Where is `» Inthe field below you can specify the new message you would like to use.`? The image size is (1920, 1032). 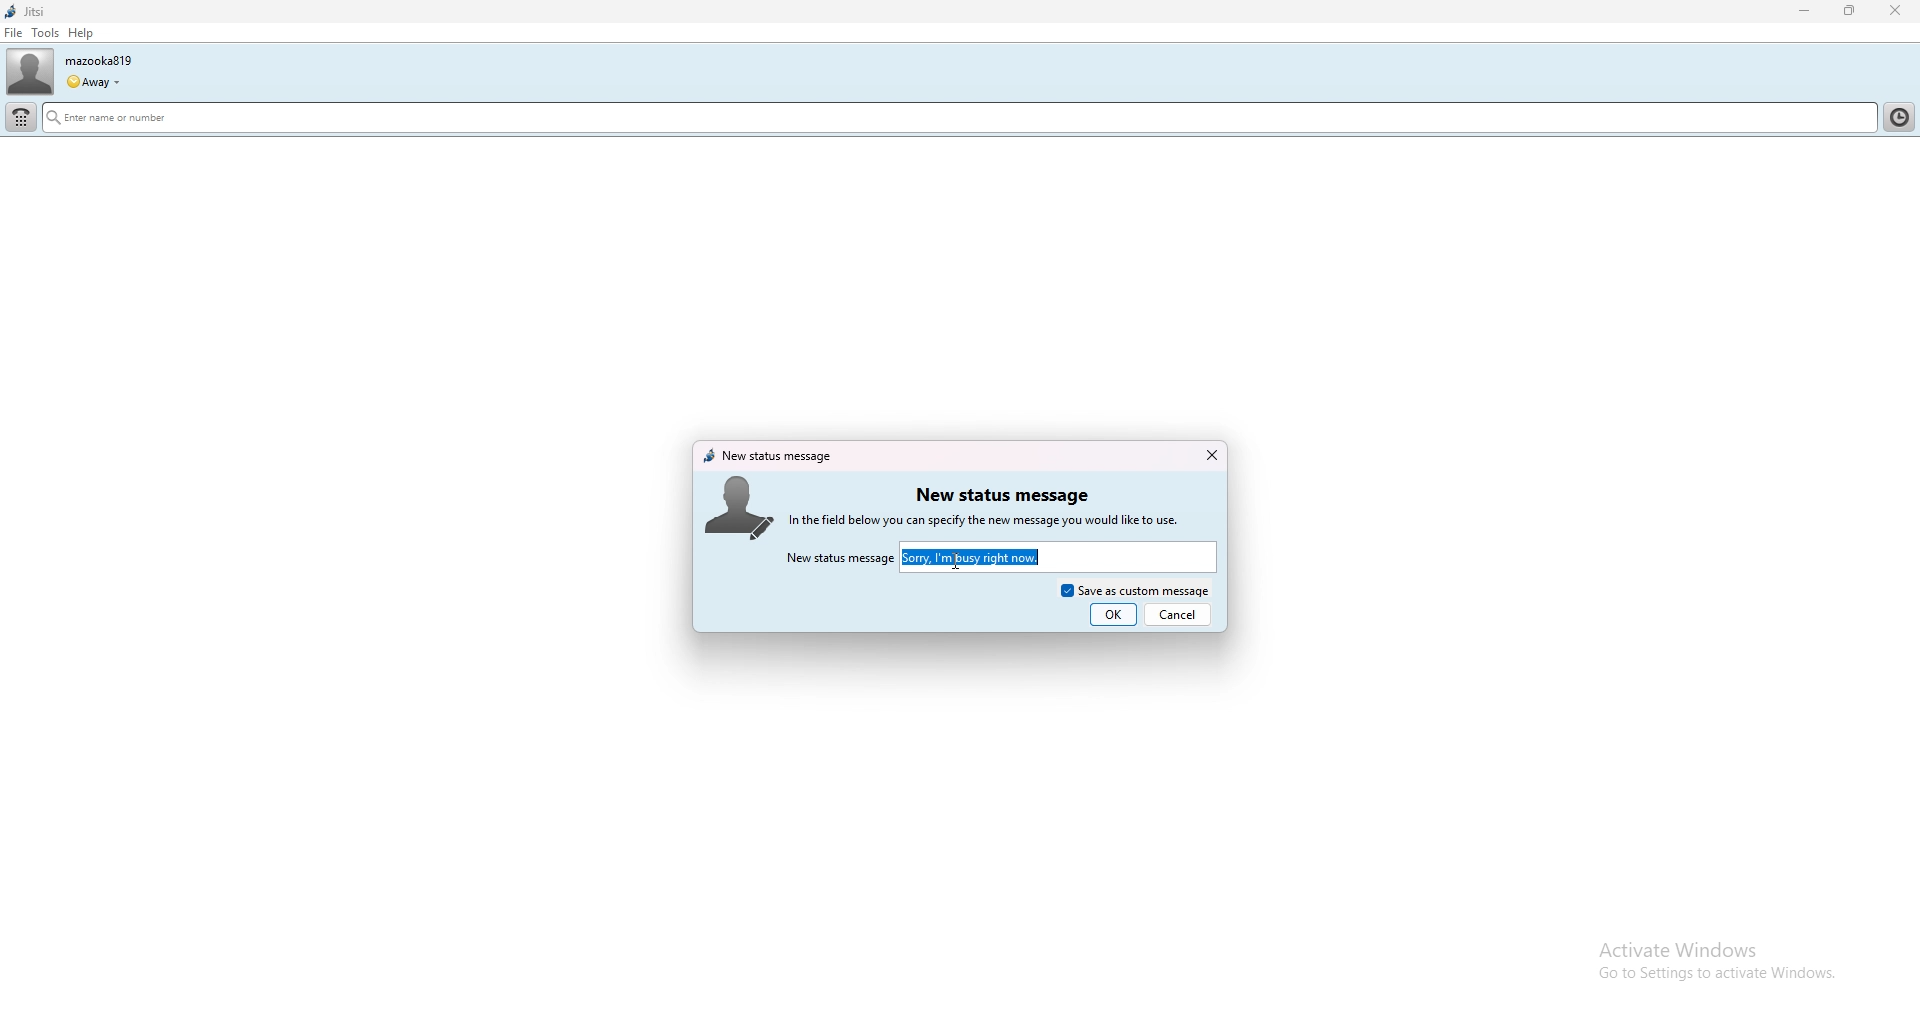 » Inthe field below you can specify the new message you would like to use. is located at coordinates (1004, 520).